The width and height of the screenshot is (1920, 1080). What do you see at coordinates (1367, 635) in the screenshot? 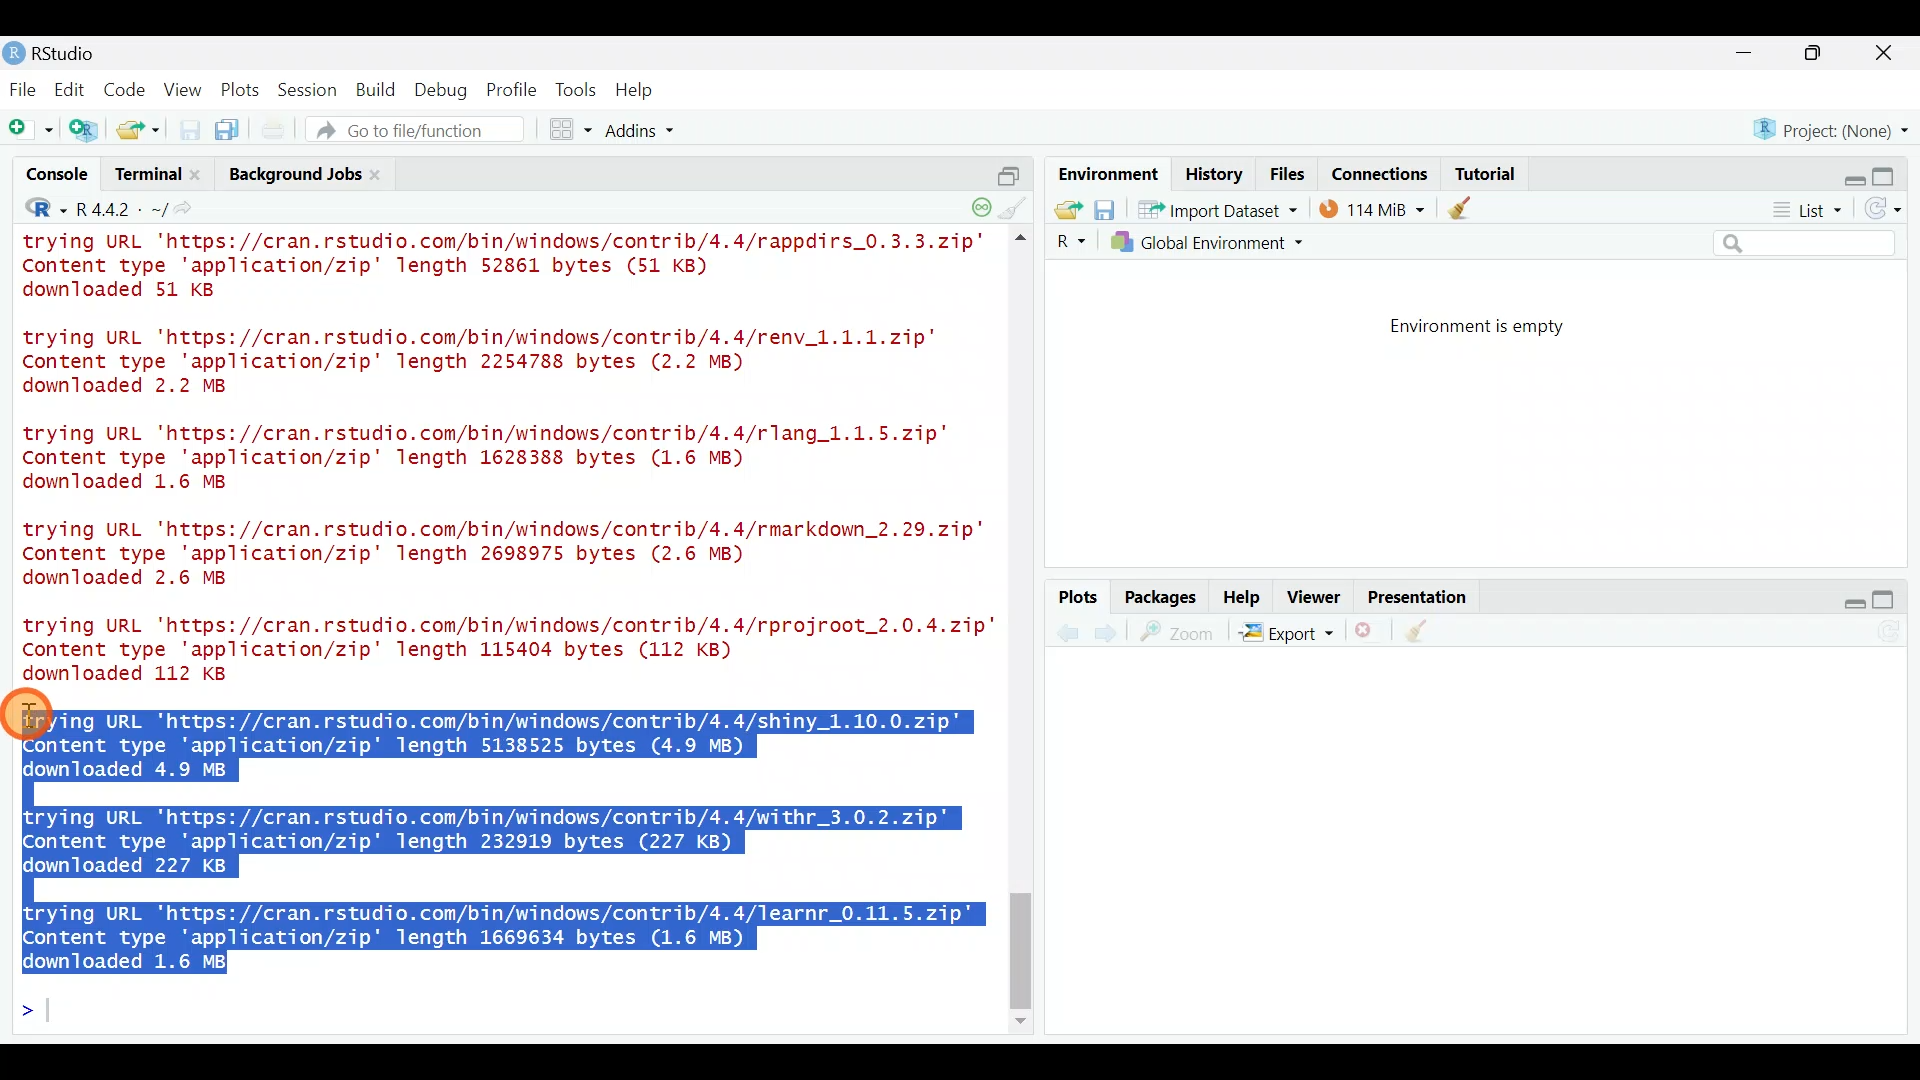
I see `remove the current plot` at bounding box center [1367, 635].